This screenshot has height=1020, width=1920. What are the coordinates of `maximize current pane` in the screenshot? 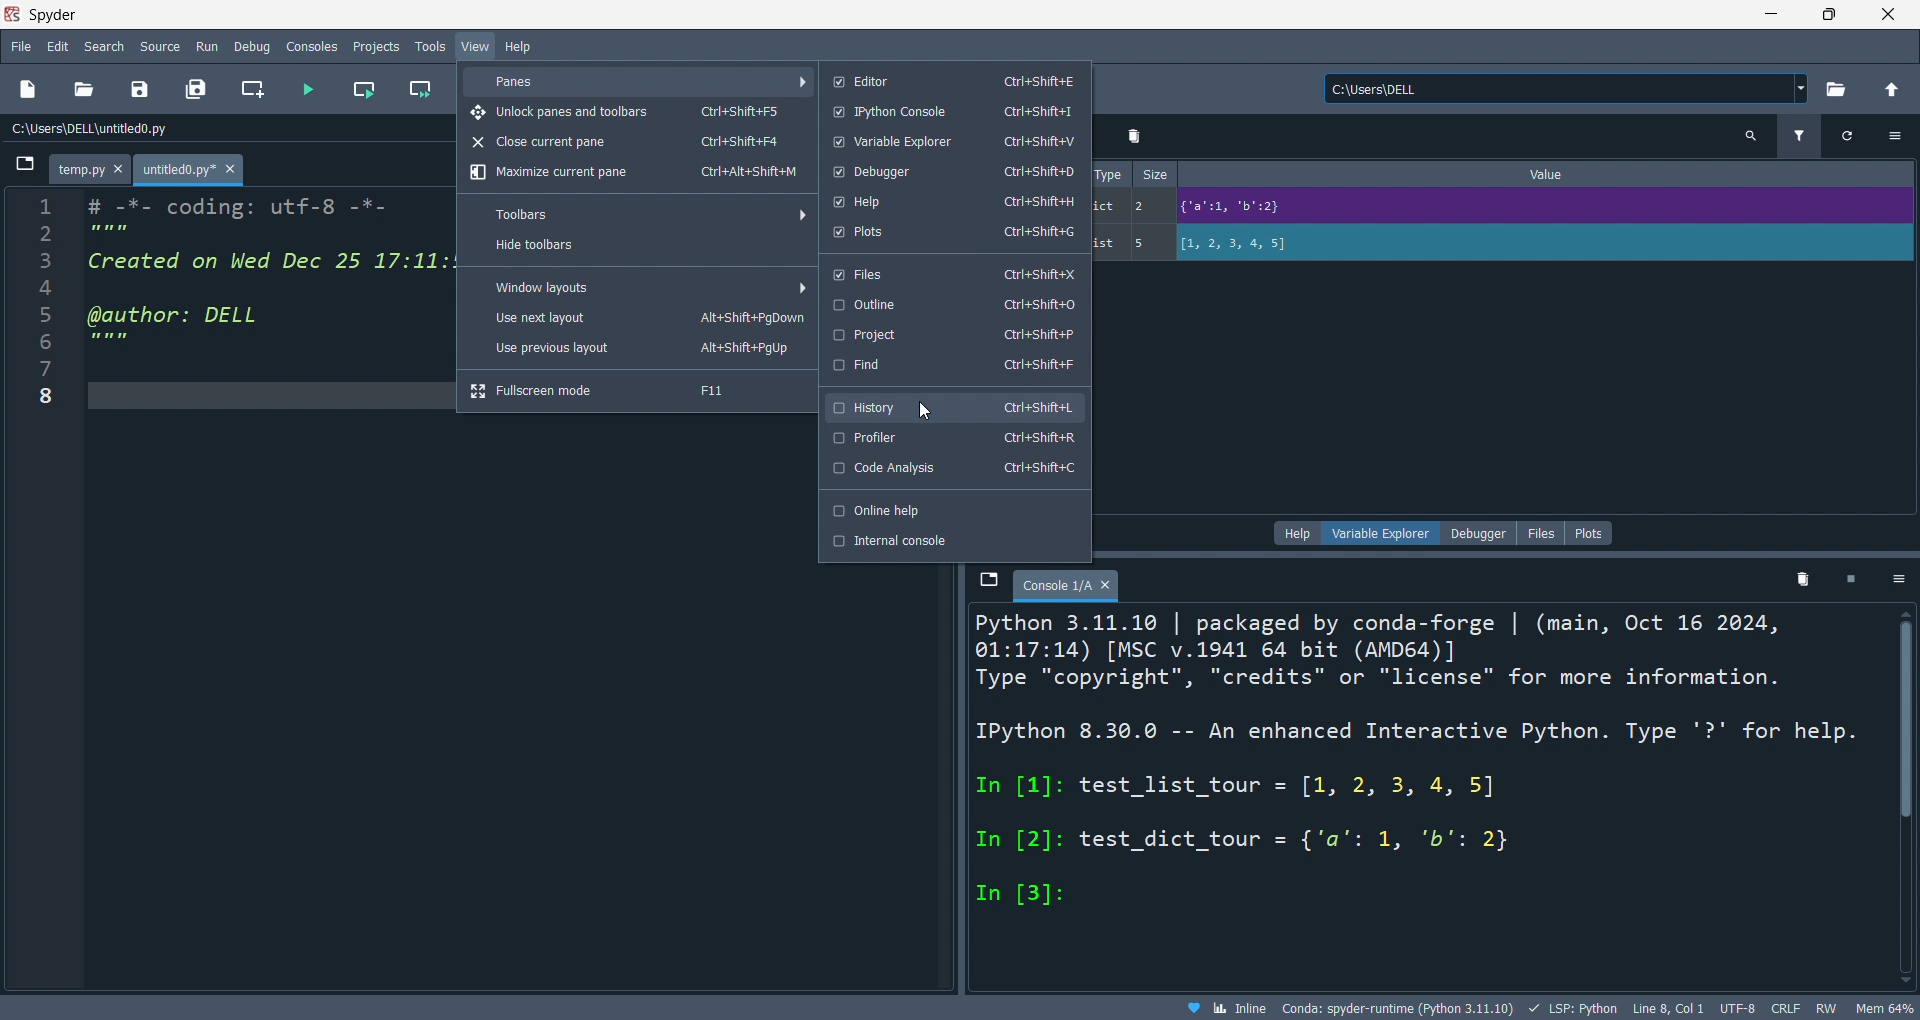 It's located at (633, 174).